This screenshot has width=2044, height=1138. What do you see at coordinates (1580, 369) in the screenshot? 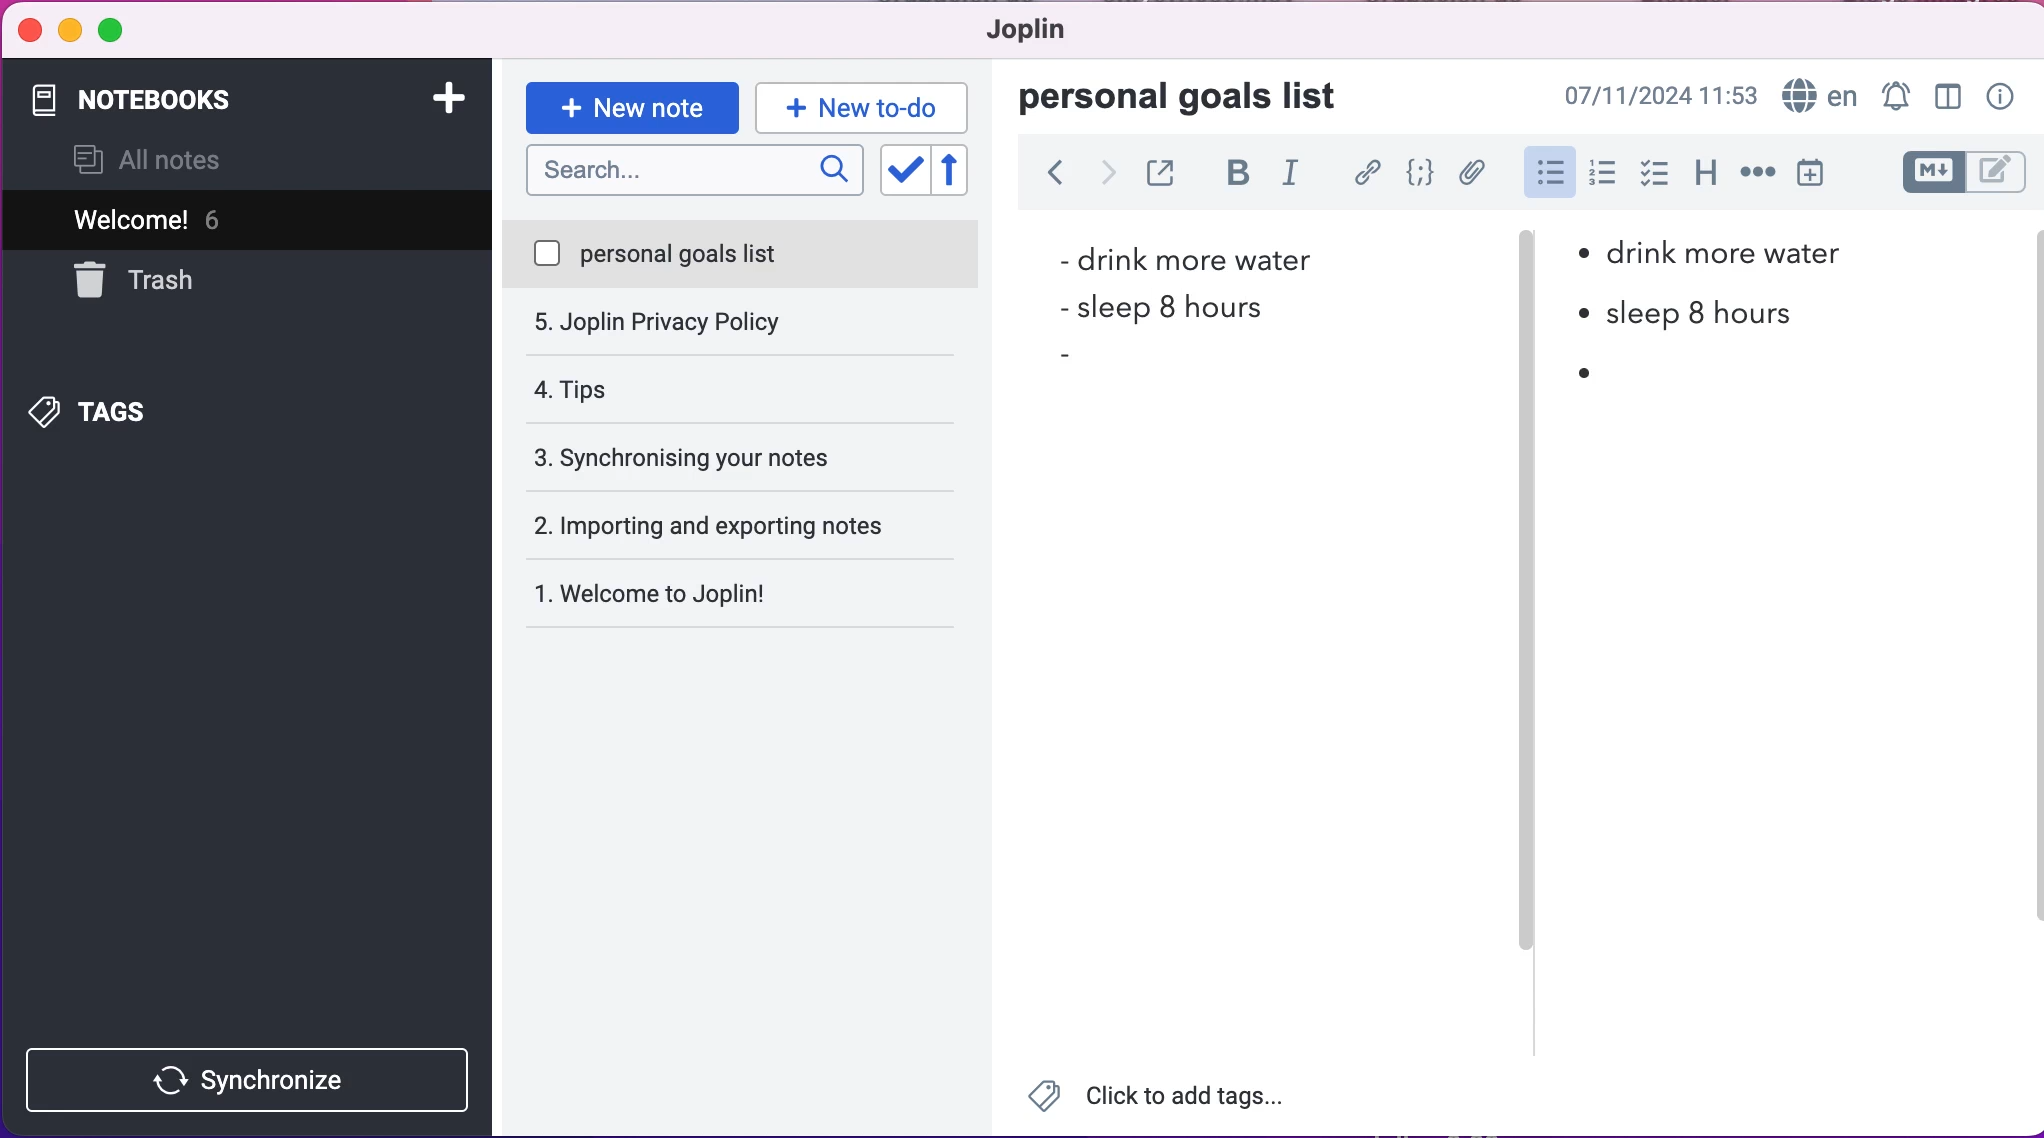
I see `bullet point 3` at bounding box center [1580, 369].